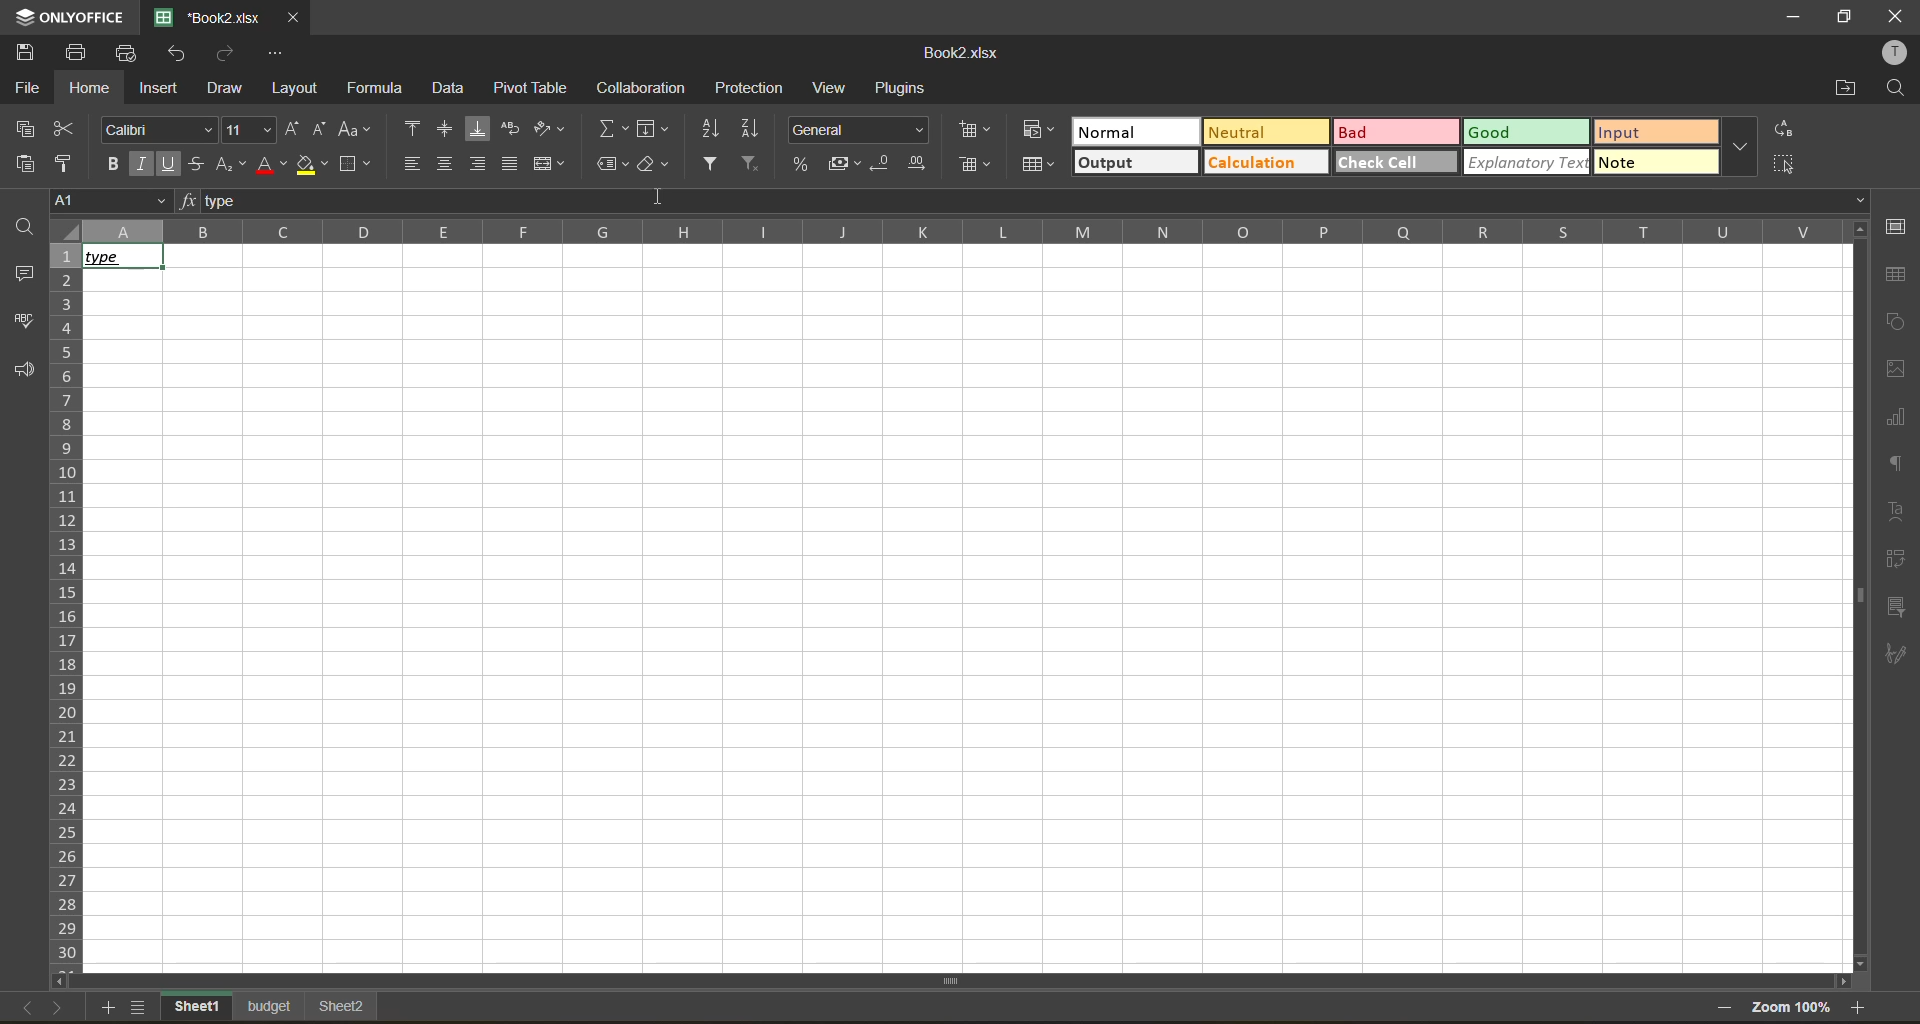 Image resolution: width=1920 pixels, height=1024 pixels. I want to click on percent, so click(801, 166).